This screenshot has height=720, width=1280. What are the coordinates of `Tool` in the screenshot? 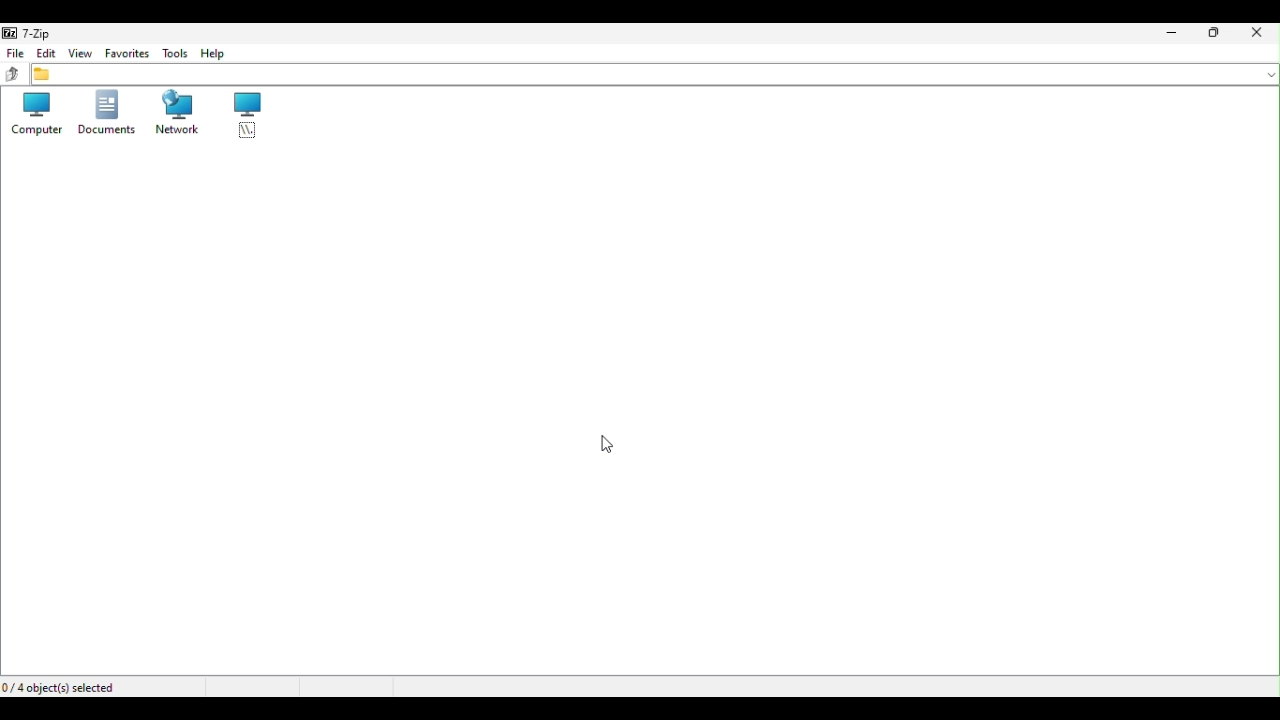 It's located at (176, 53).